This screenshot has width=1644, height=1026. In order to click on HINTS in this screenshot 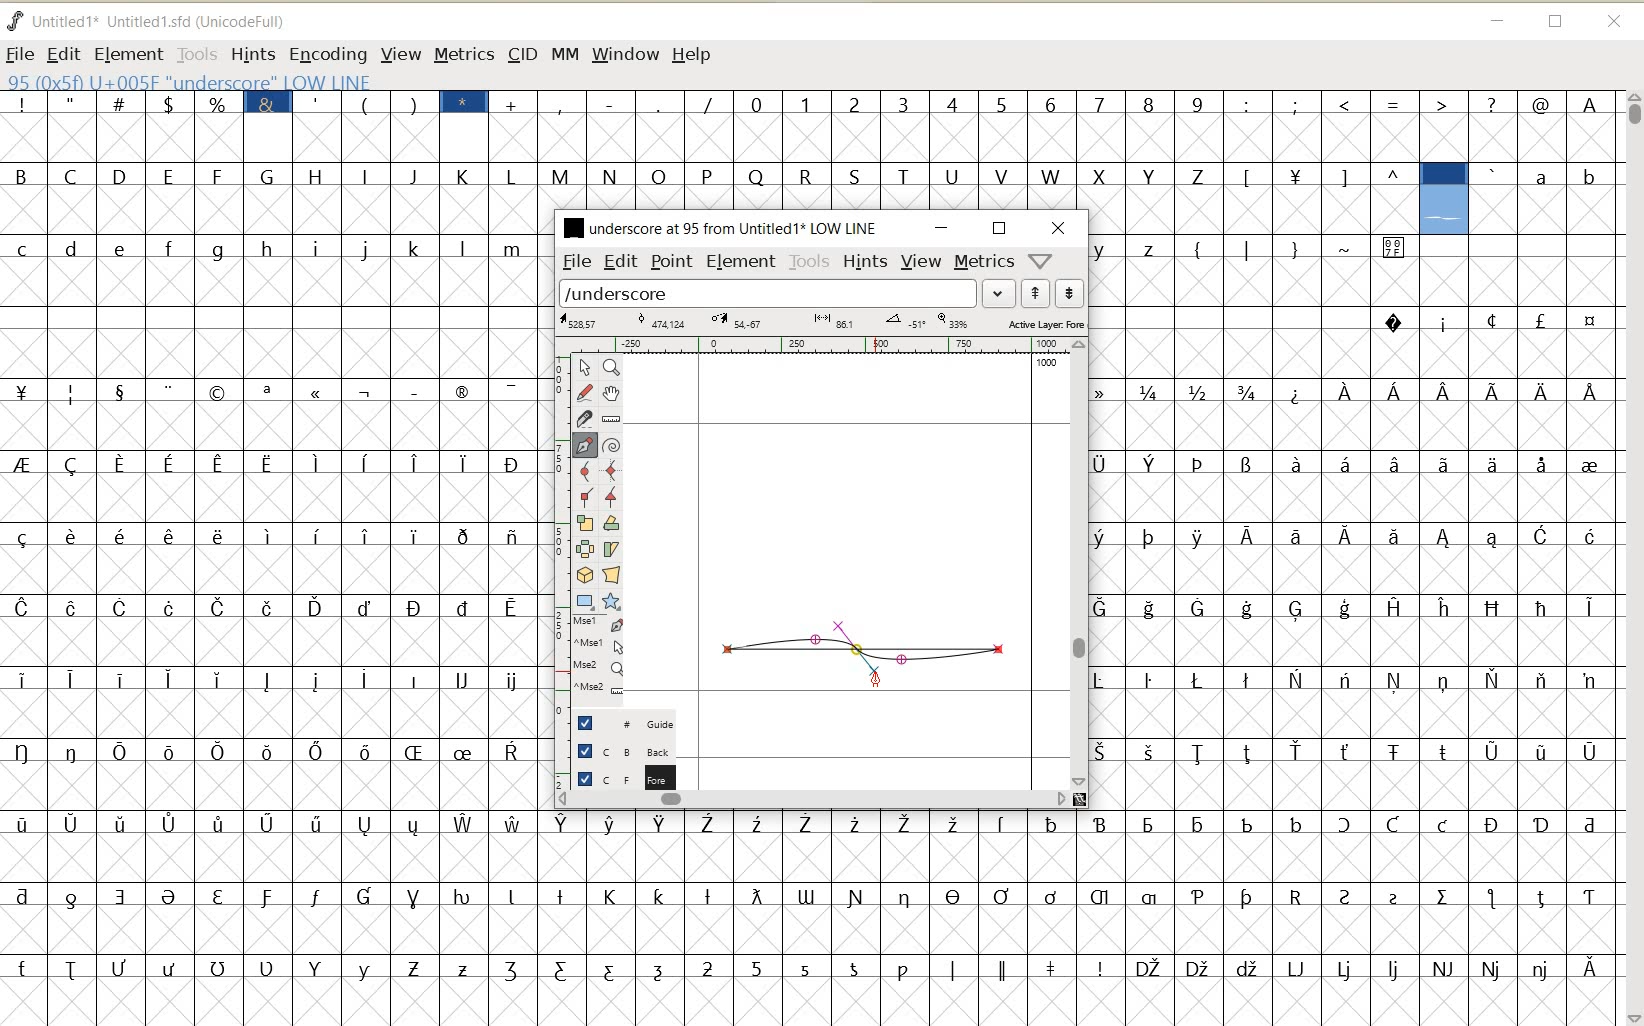, I will do `click(865, 261)`.